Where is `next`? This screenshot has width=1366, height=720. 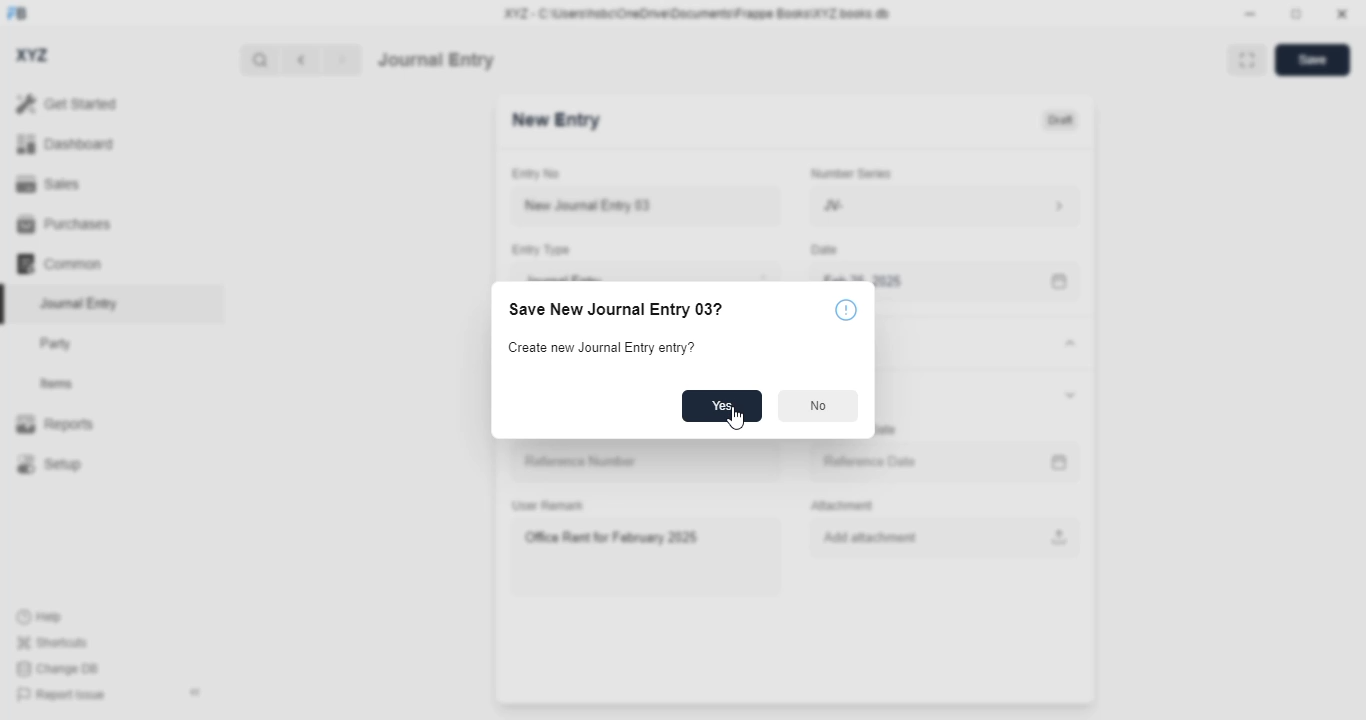
next is located at coordinates (343, 60).